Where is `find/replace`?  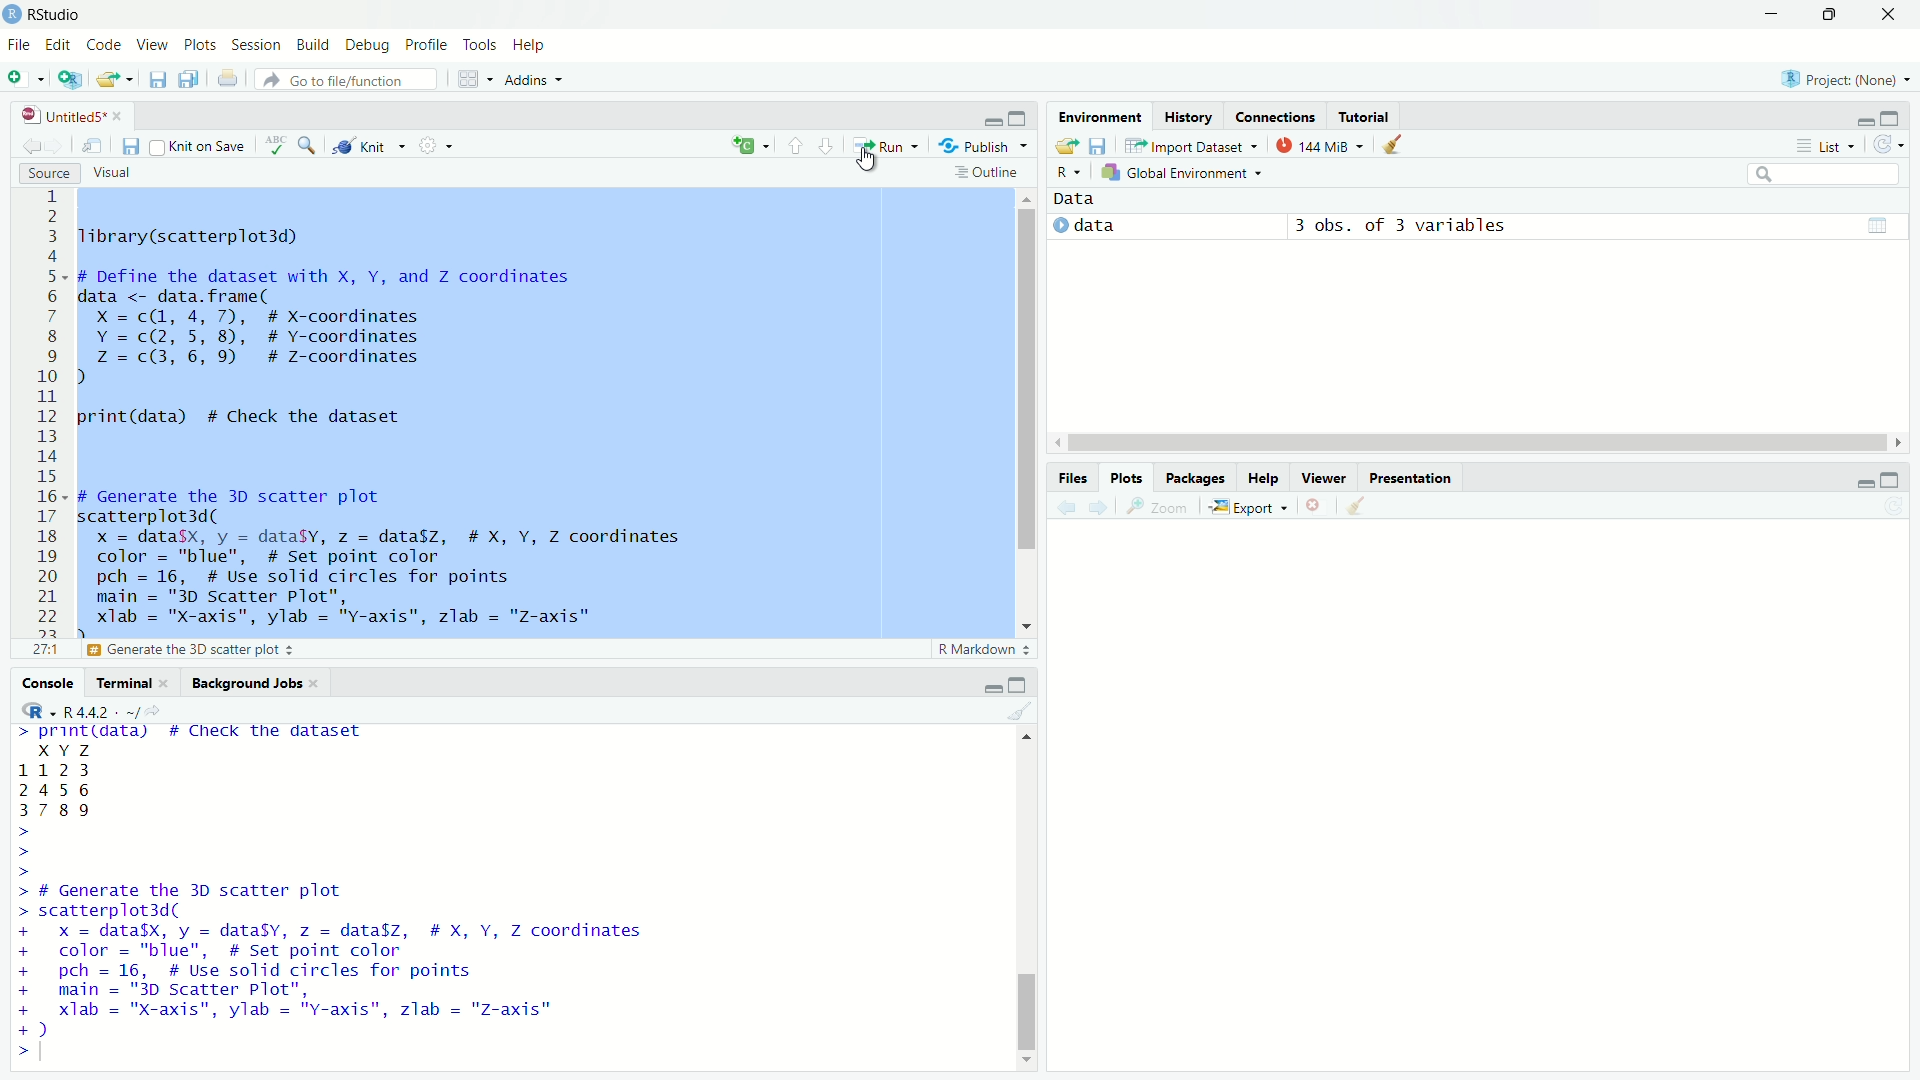 find/replace is located at coordinates (309, 146).